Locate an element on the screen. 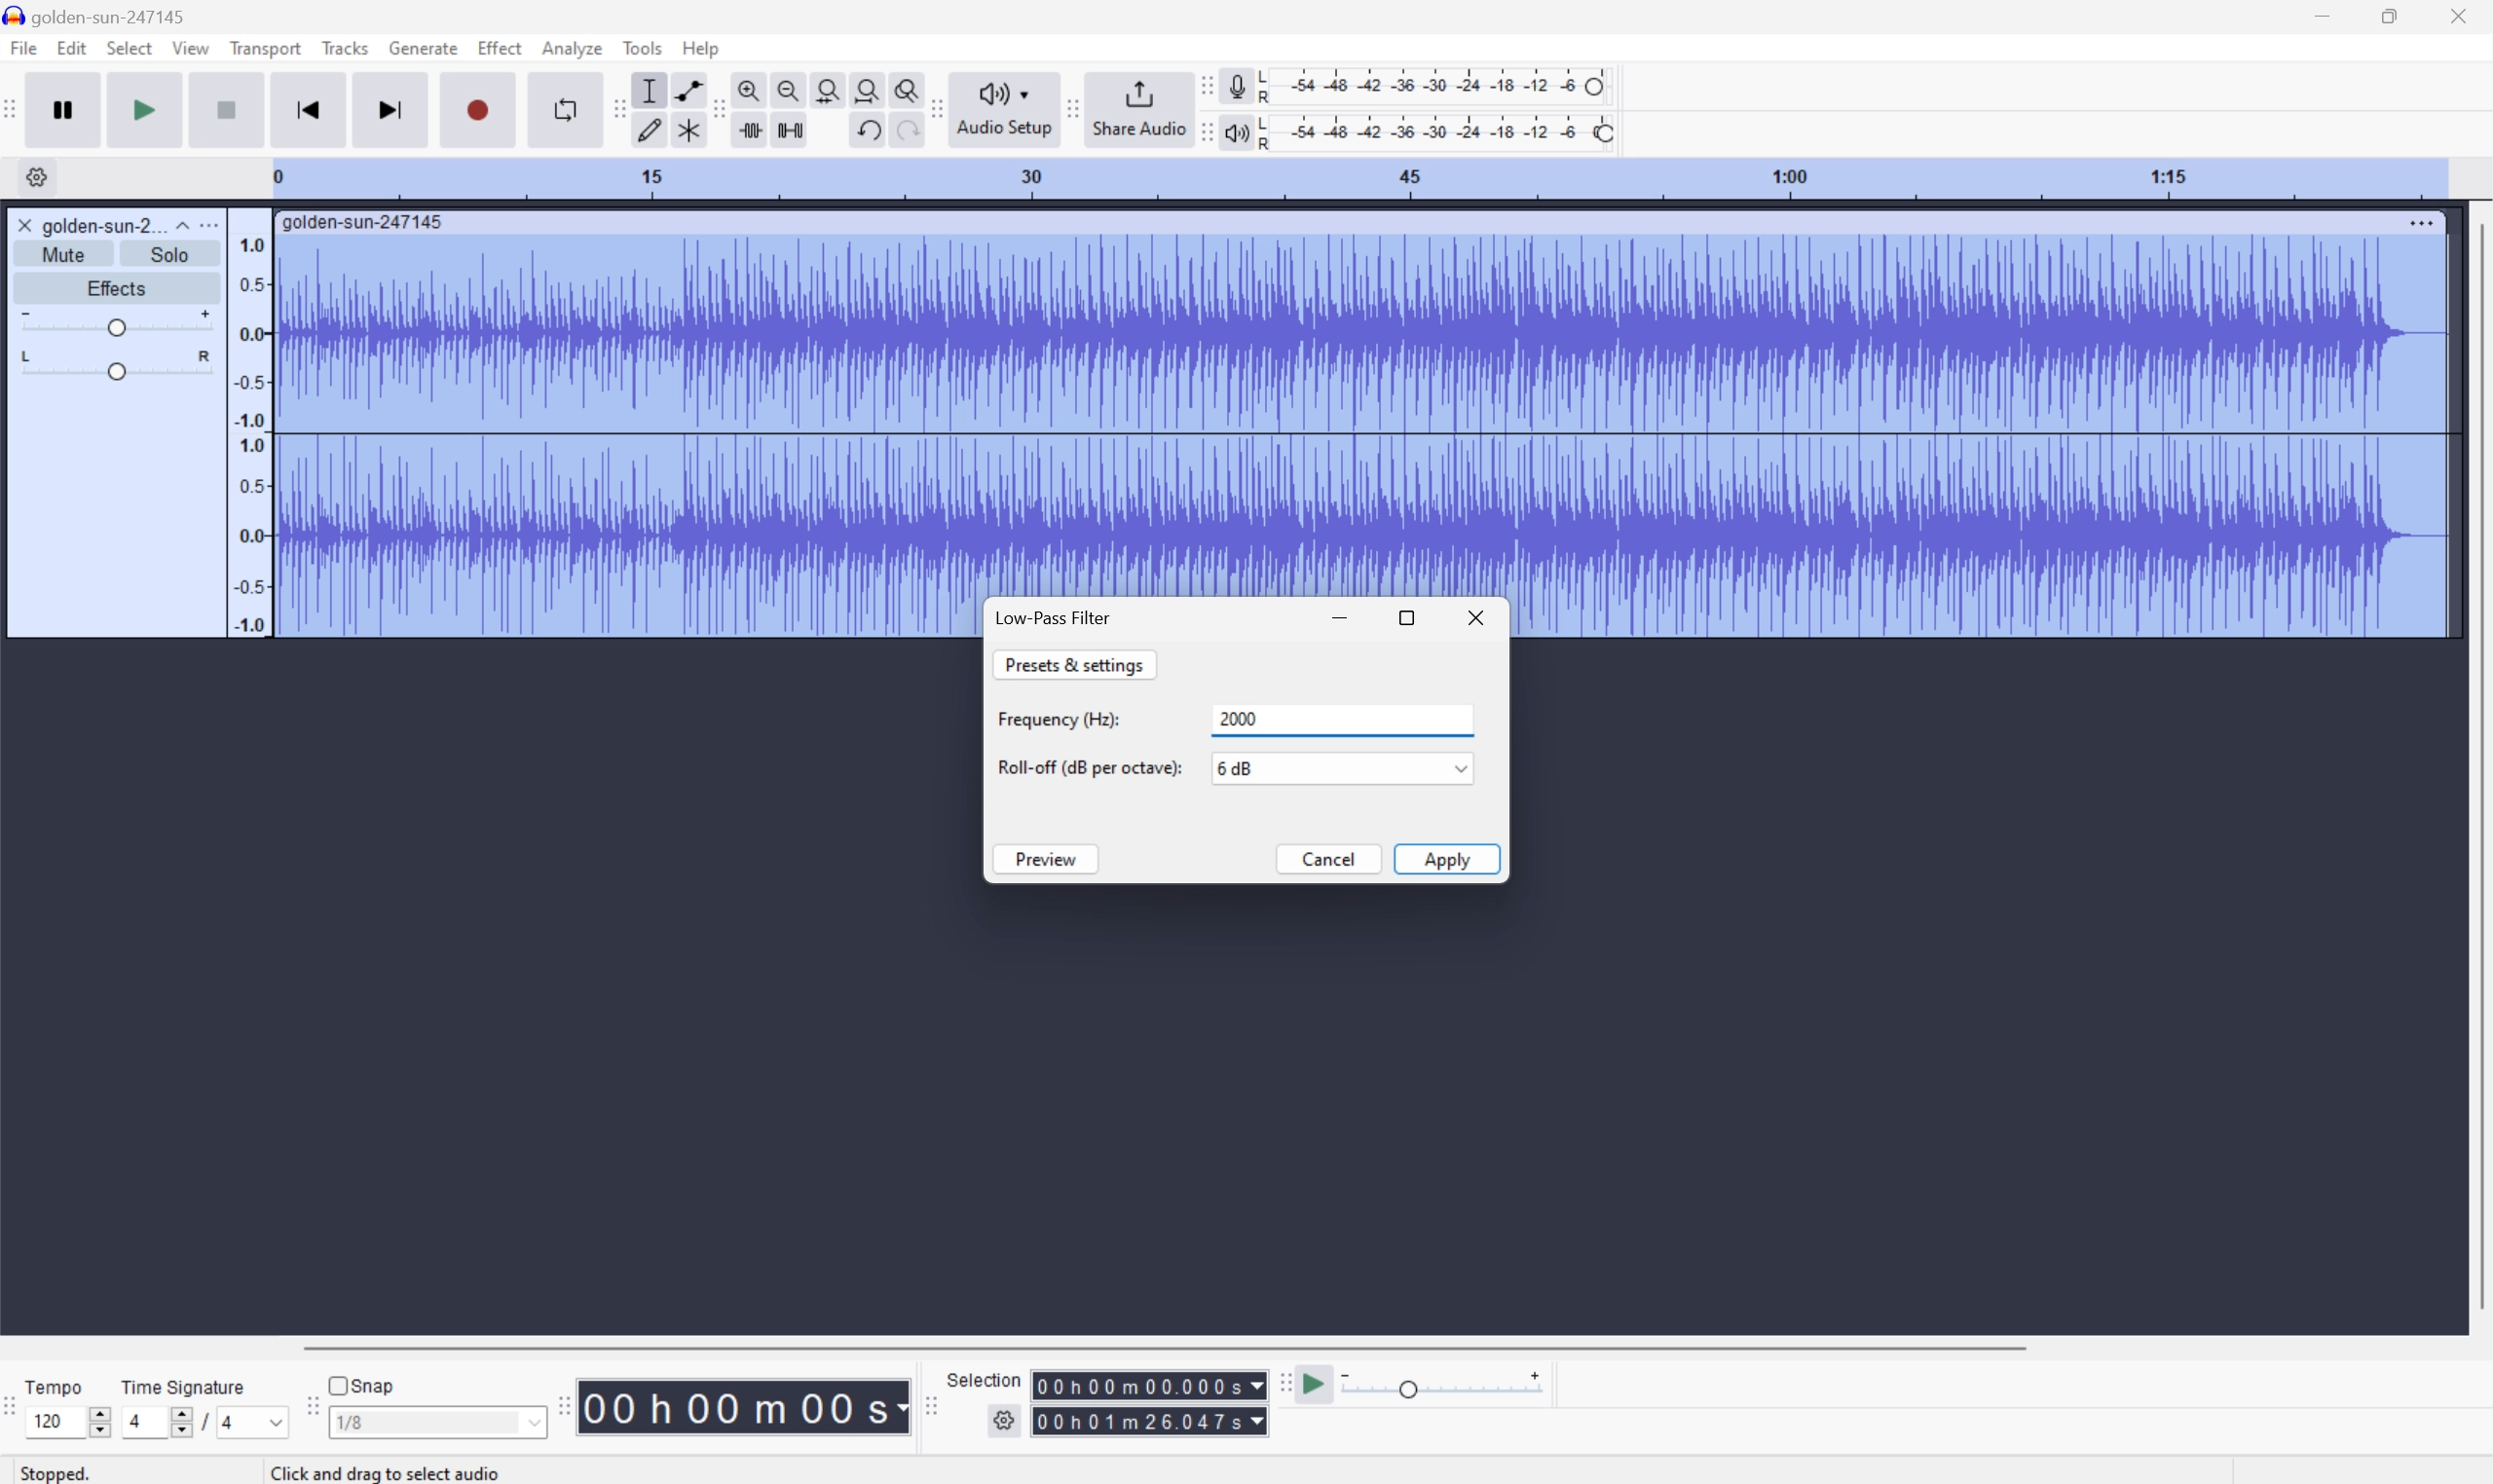 The height and width of the screenshot is (1484, 2493). Fit selection to width is located at coordinates (828, 87).